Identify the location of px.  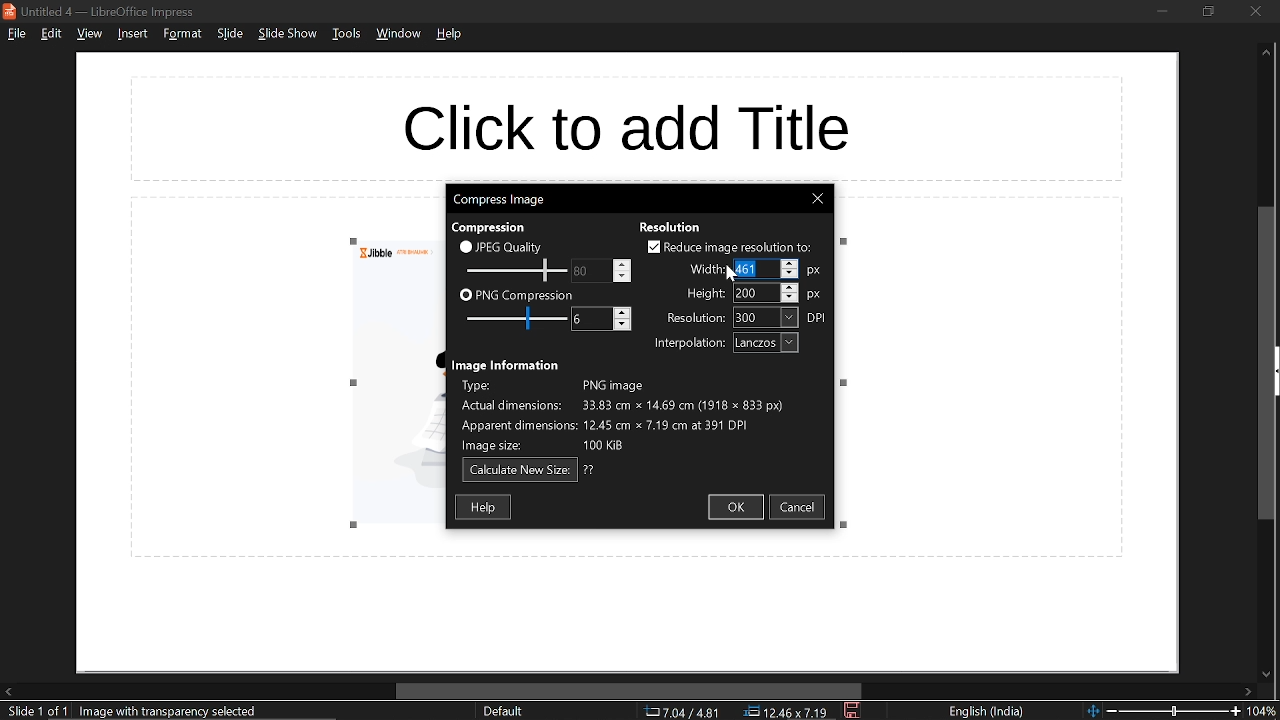
(818, 269).